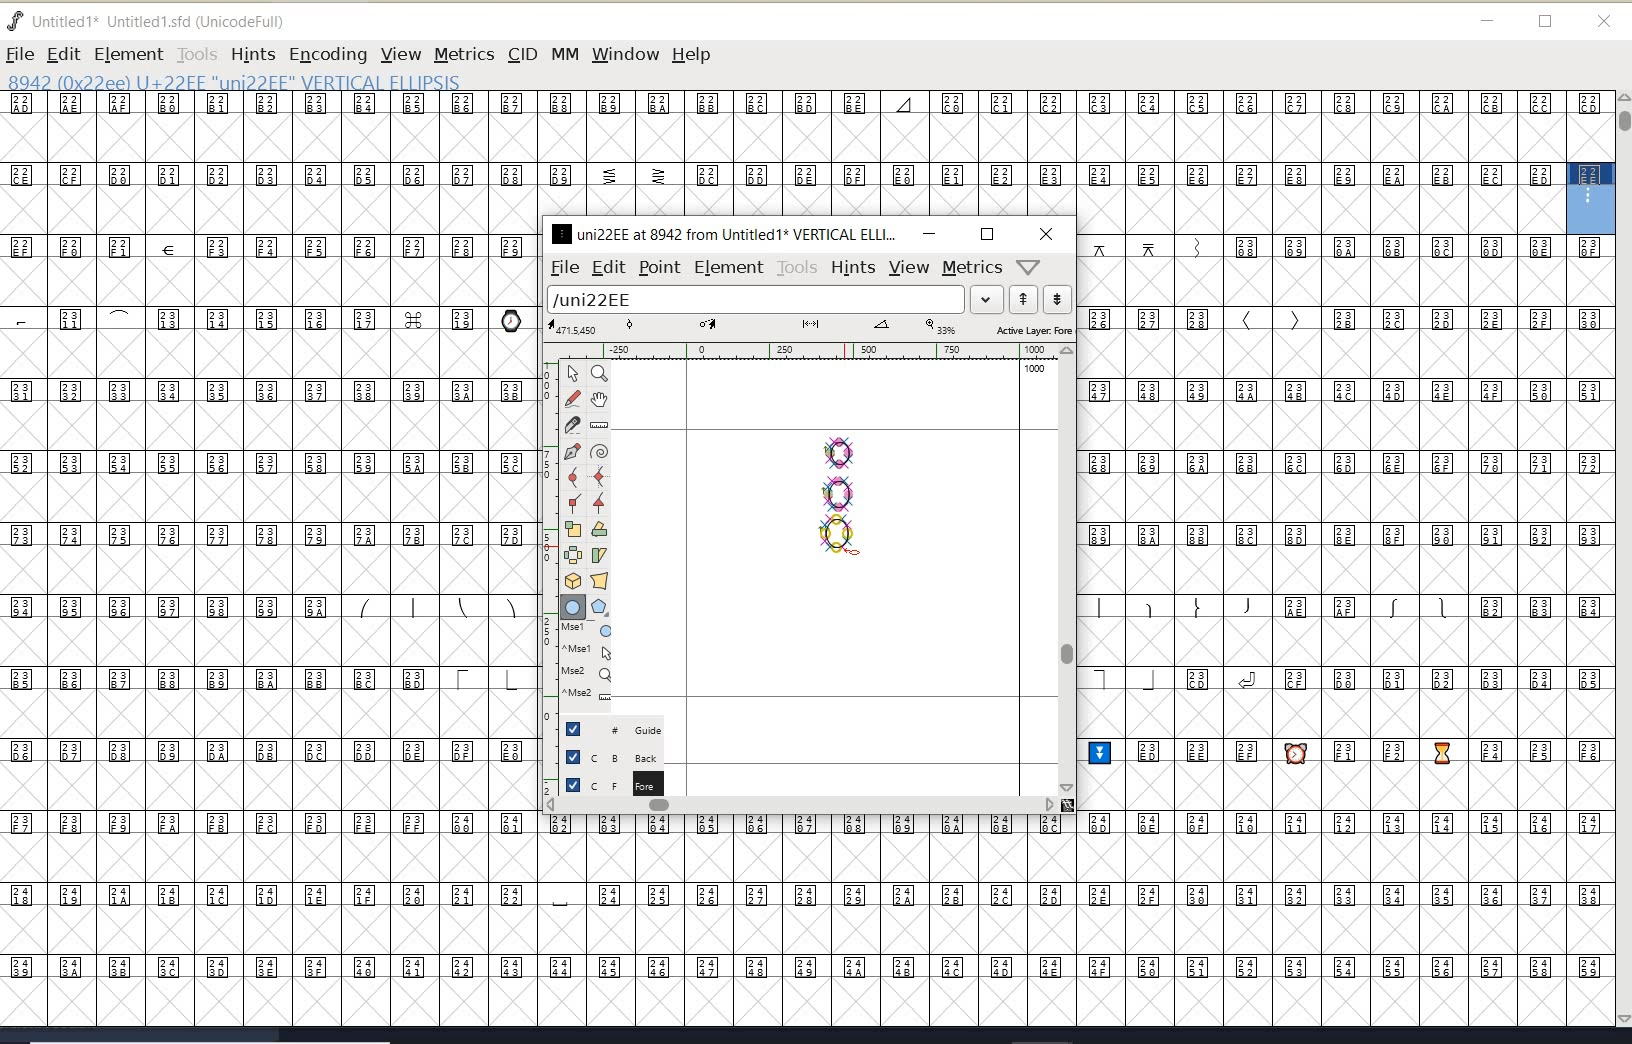  What do you see at coordinates (1029, 265) in the screenshot?
I see `help/window` at bounding box center [1029, 265].